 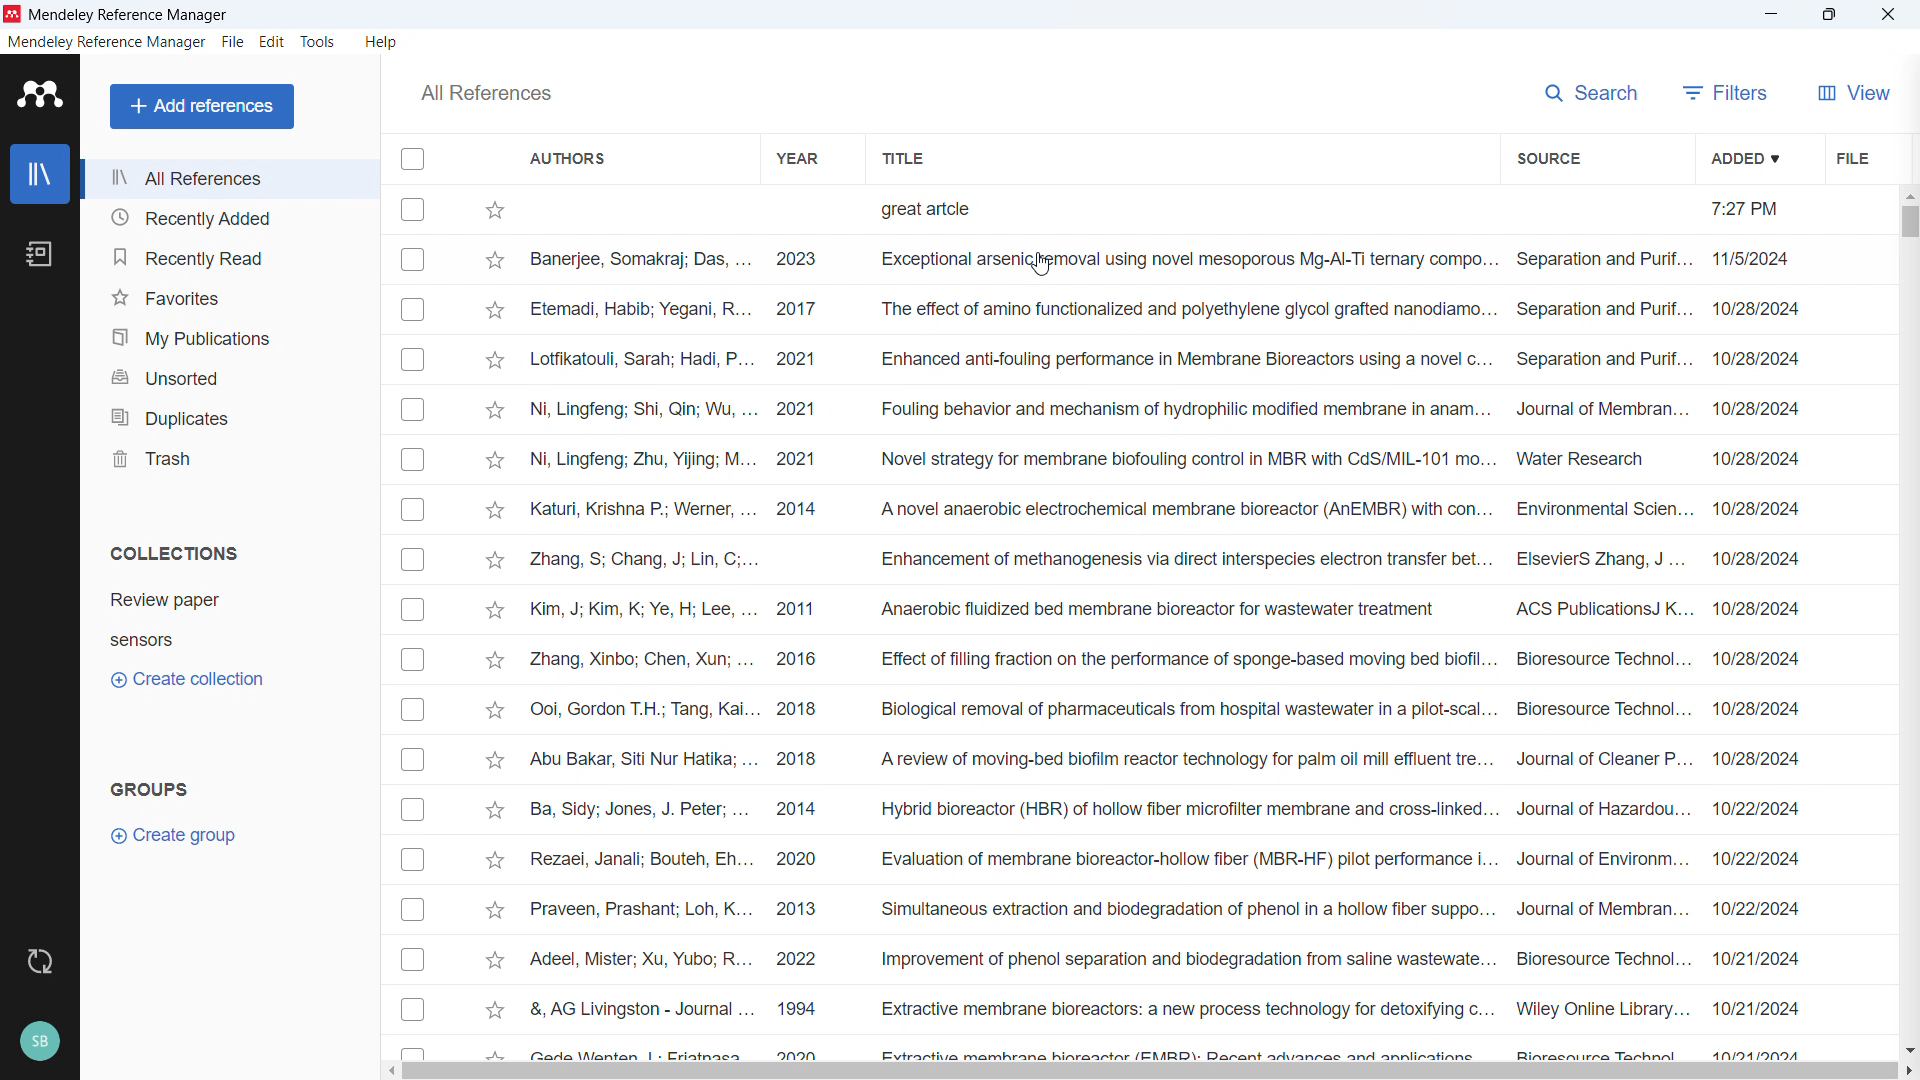 I want to click on Collection 1 , so click(x=165, y=599).